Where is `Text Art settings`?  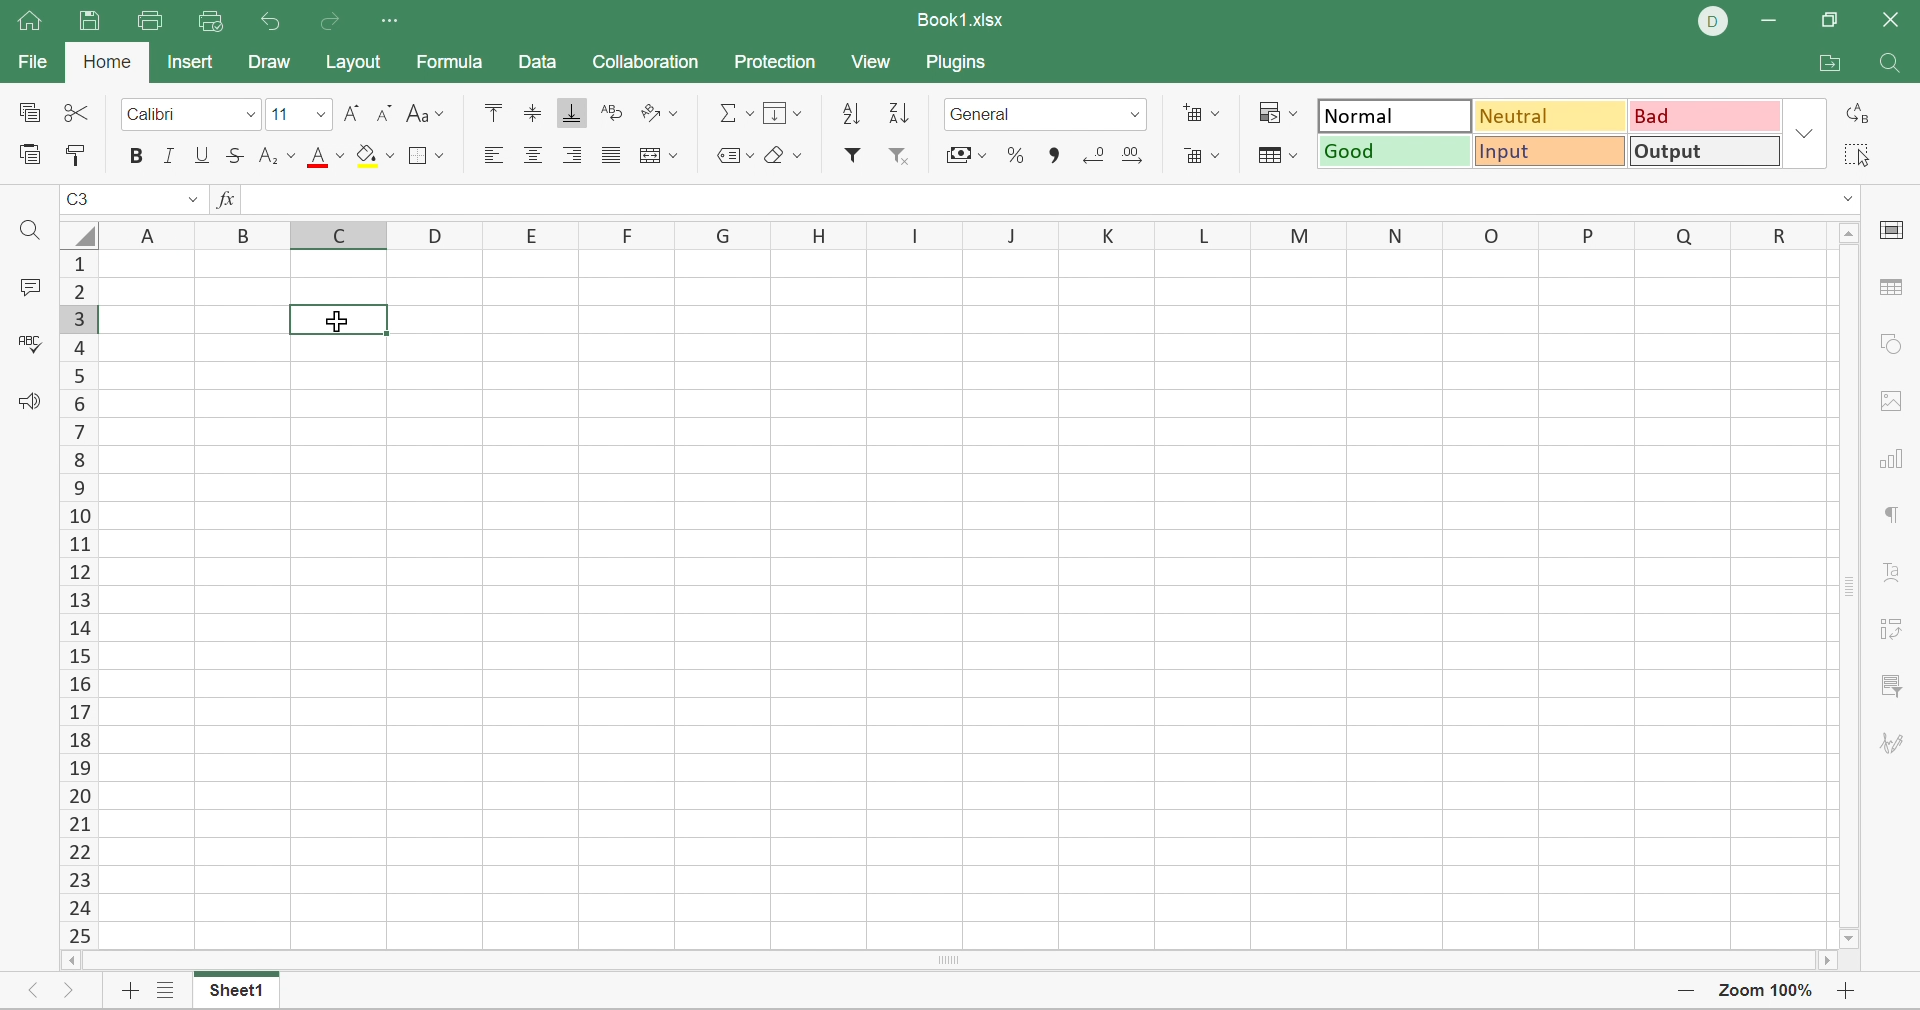 Text Art settings is located at coordinates (1894, 572).